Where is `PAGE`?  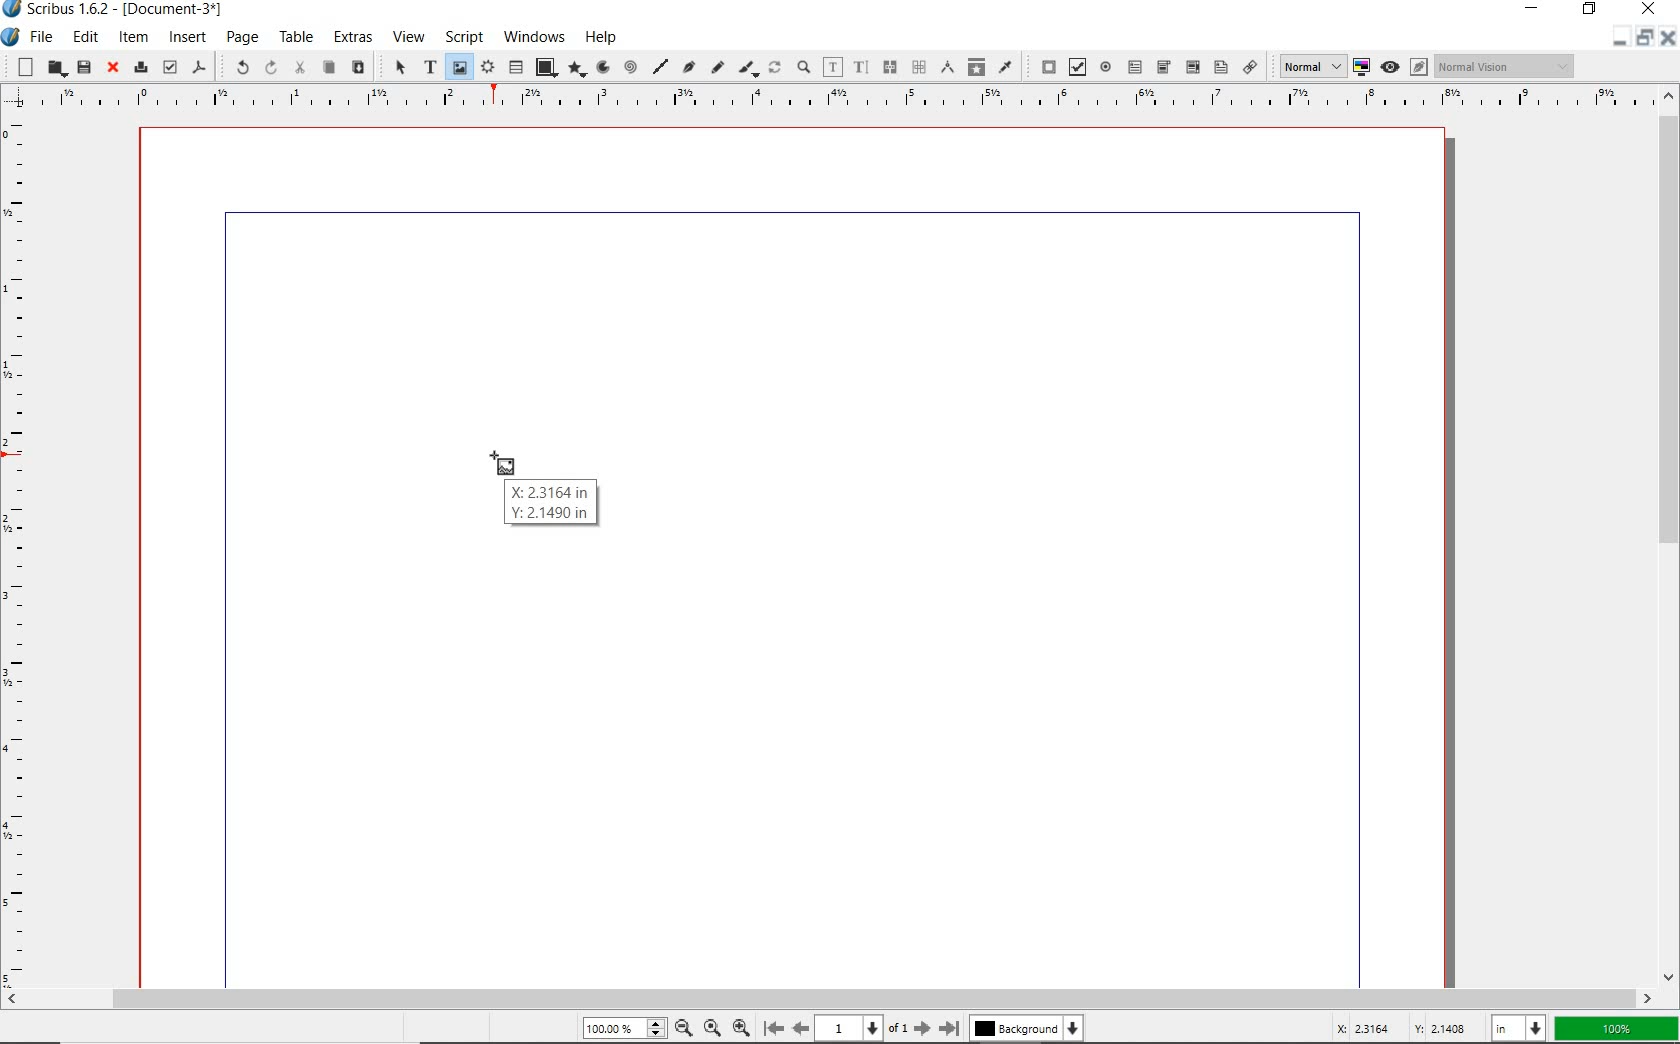
PAGE is located at coordinates (242, 38).